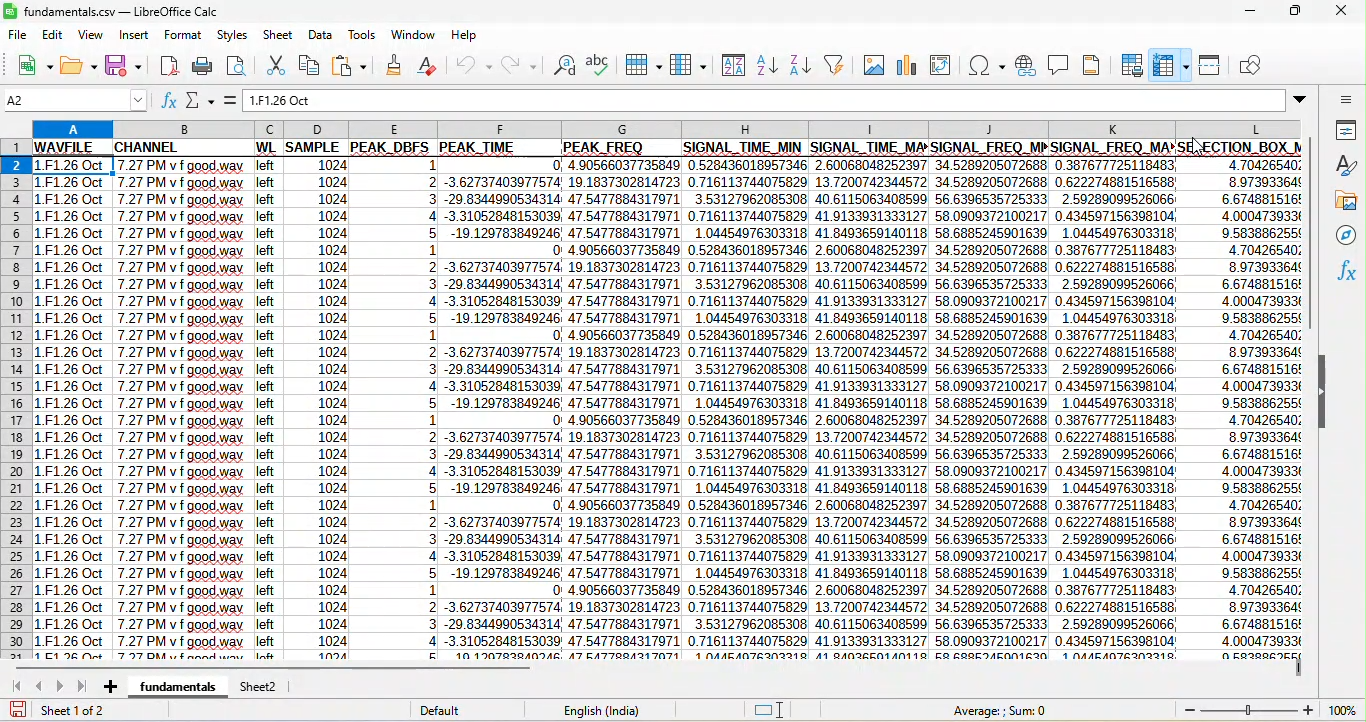 The width and height of the screenshot is (1366, 722). Describe the element at coordinates (1099, 66) in the screenshot. I see `header and footers` at that location.